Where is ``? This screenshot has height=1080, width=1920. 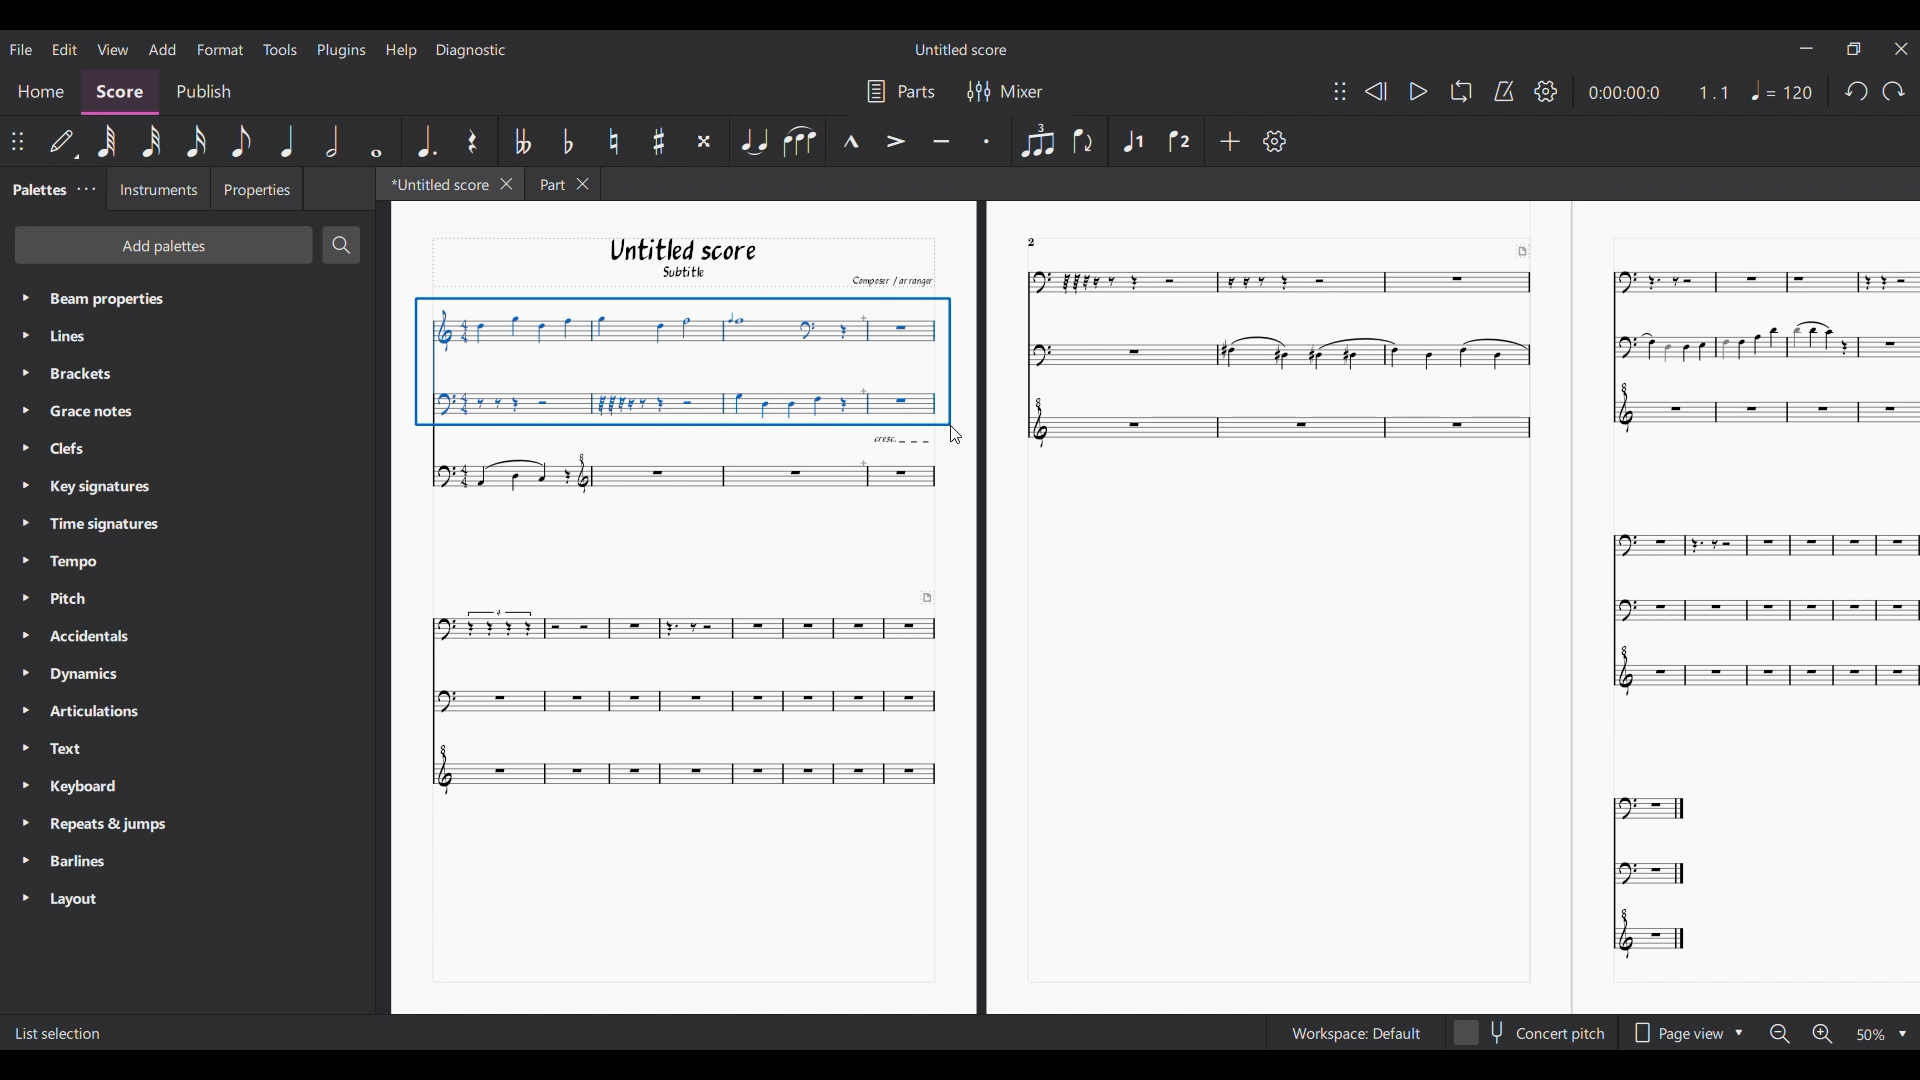
 is located at coordinates (28, 828).